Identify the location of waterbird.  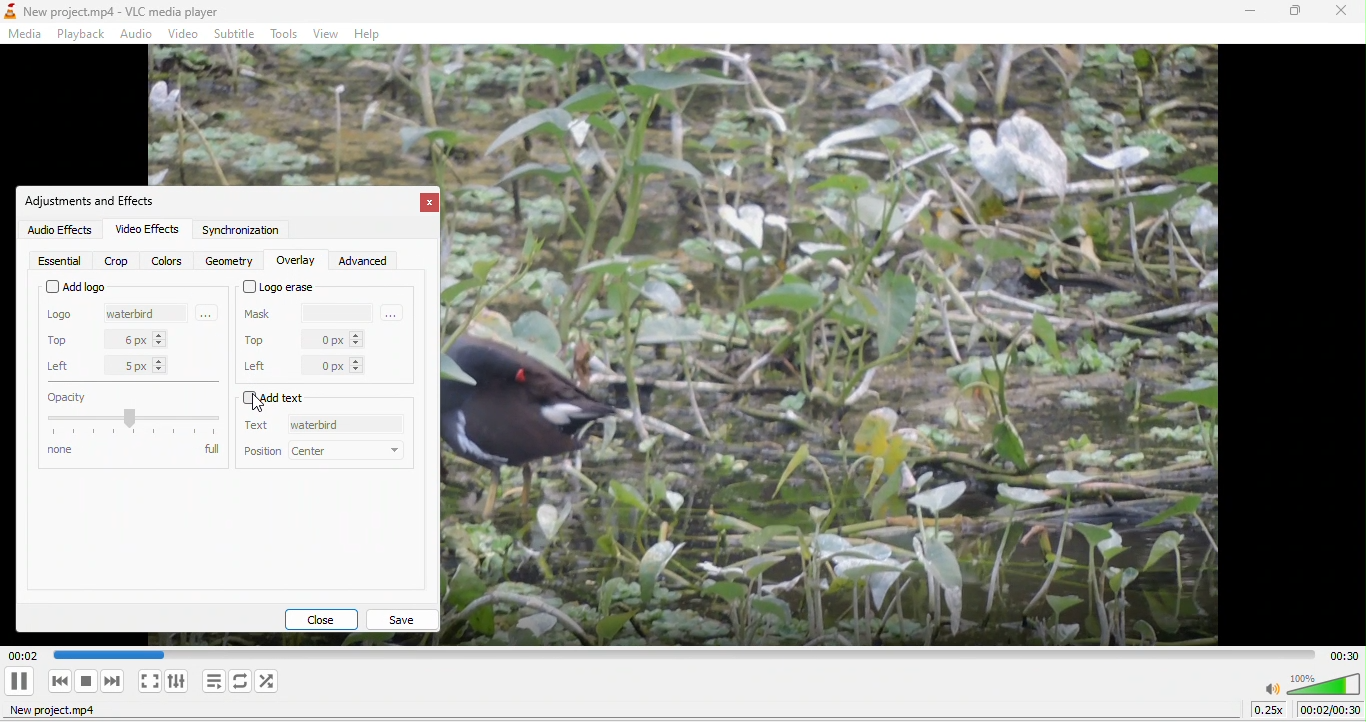
(344, 427).